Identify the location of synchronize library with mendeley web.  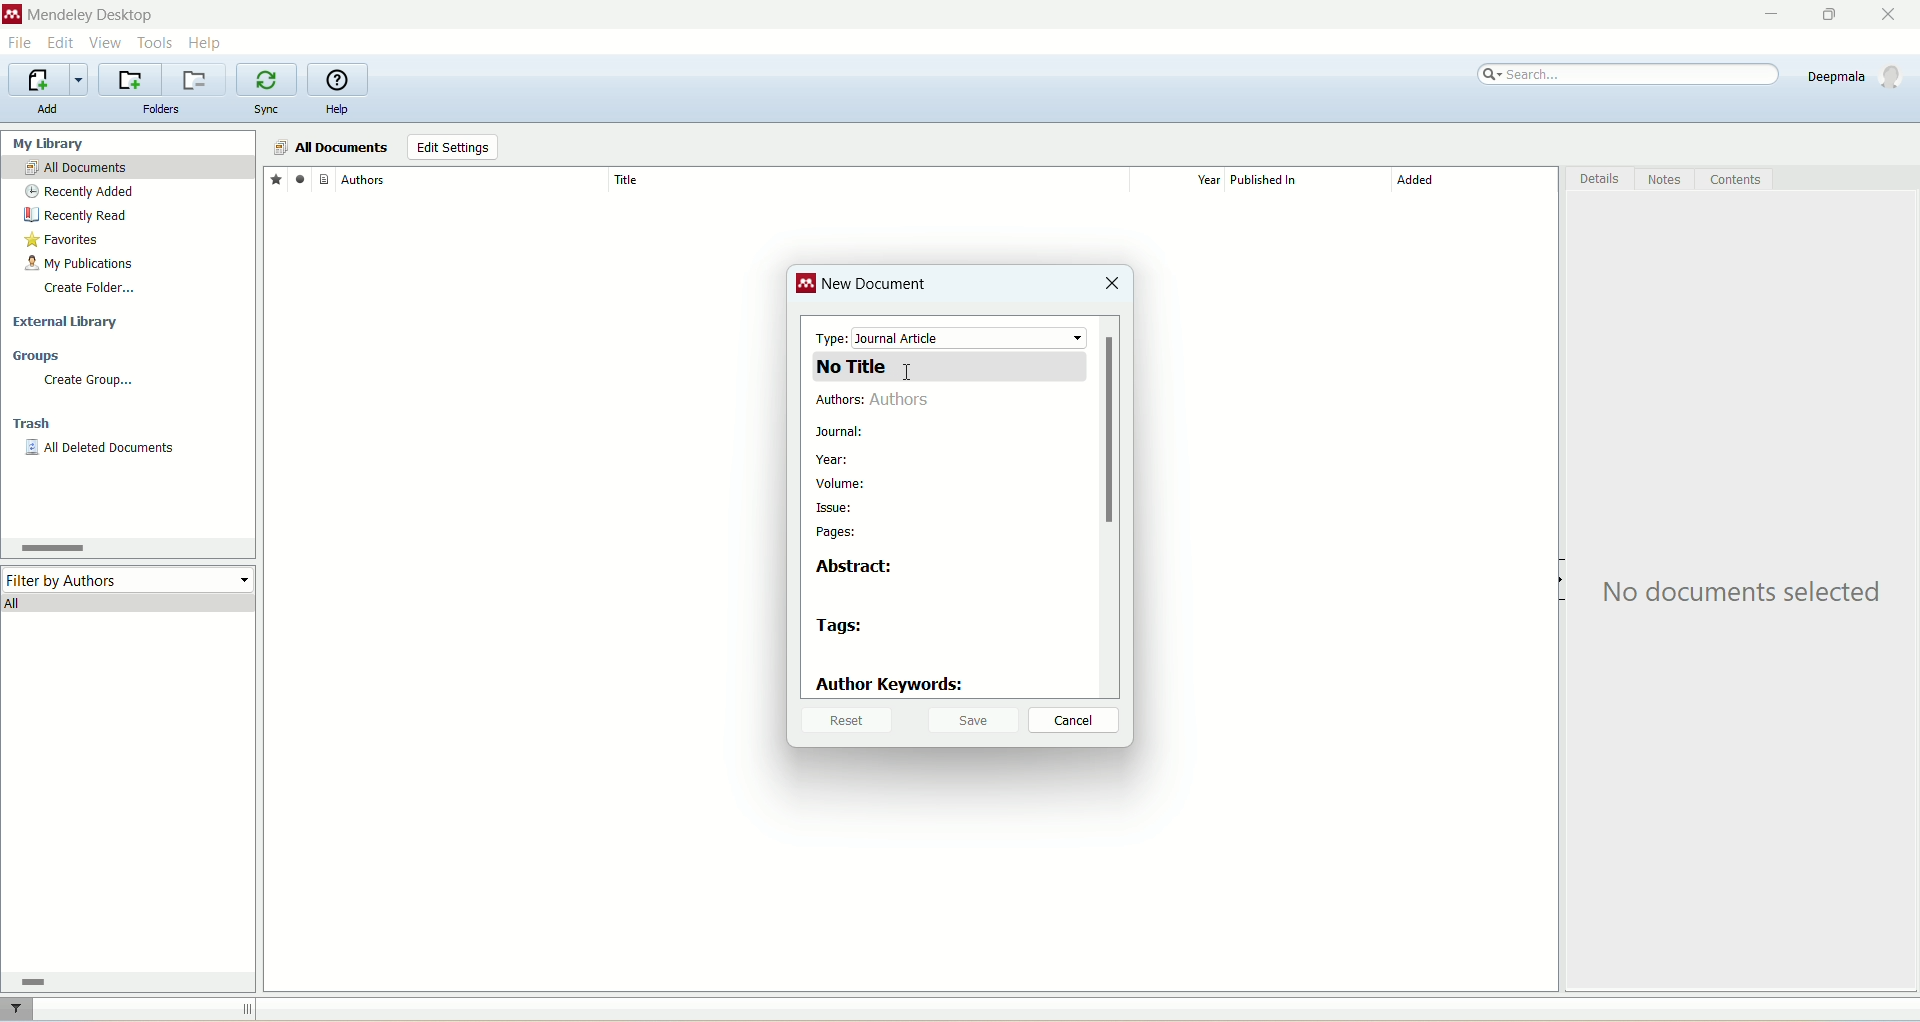
(269, 80).